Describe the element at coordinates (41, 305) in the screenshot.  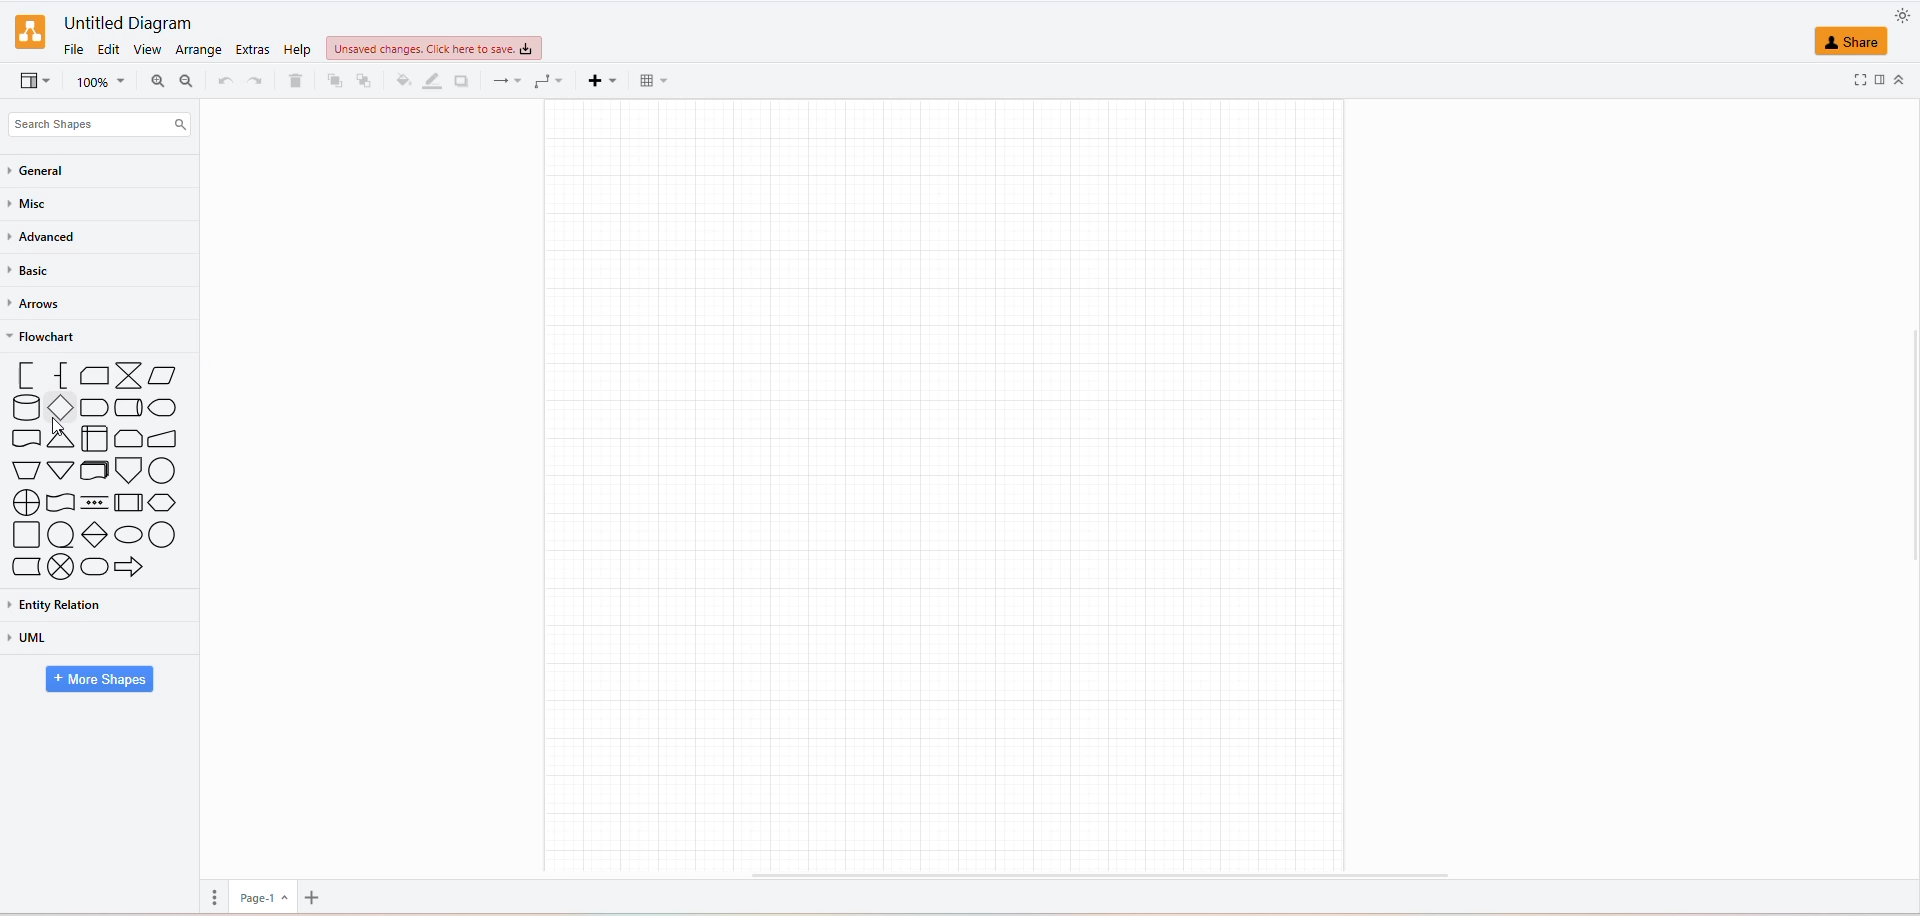
I see `ARROWS` at that location.